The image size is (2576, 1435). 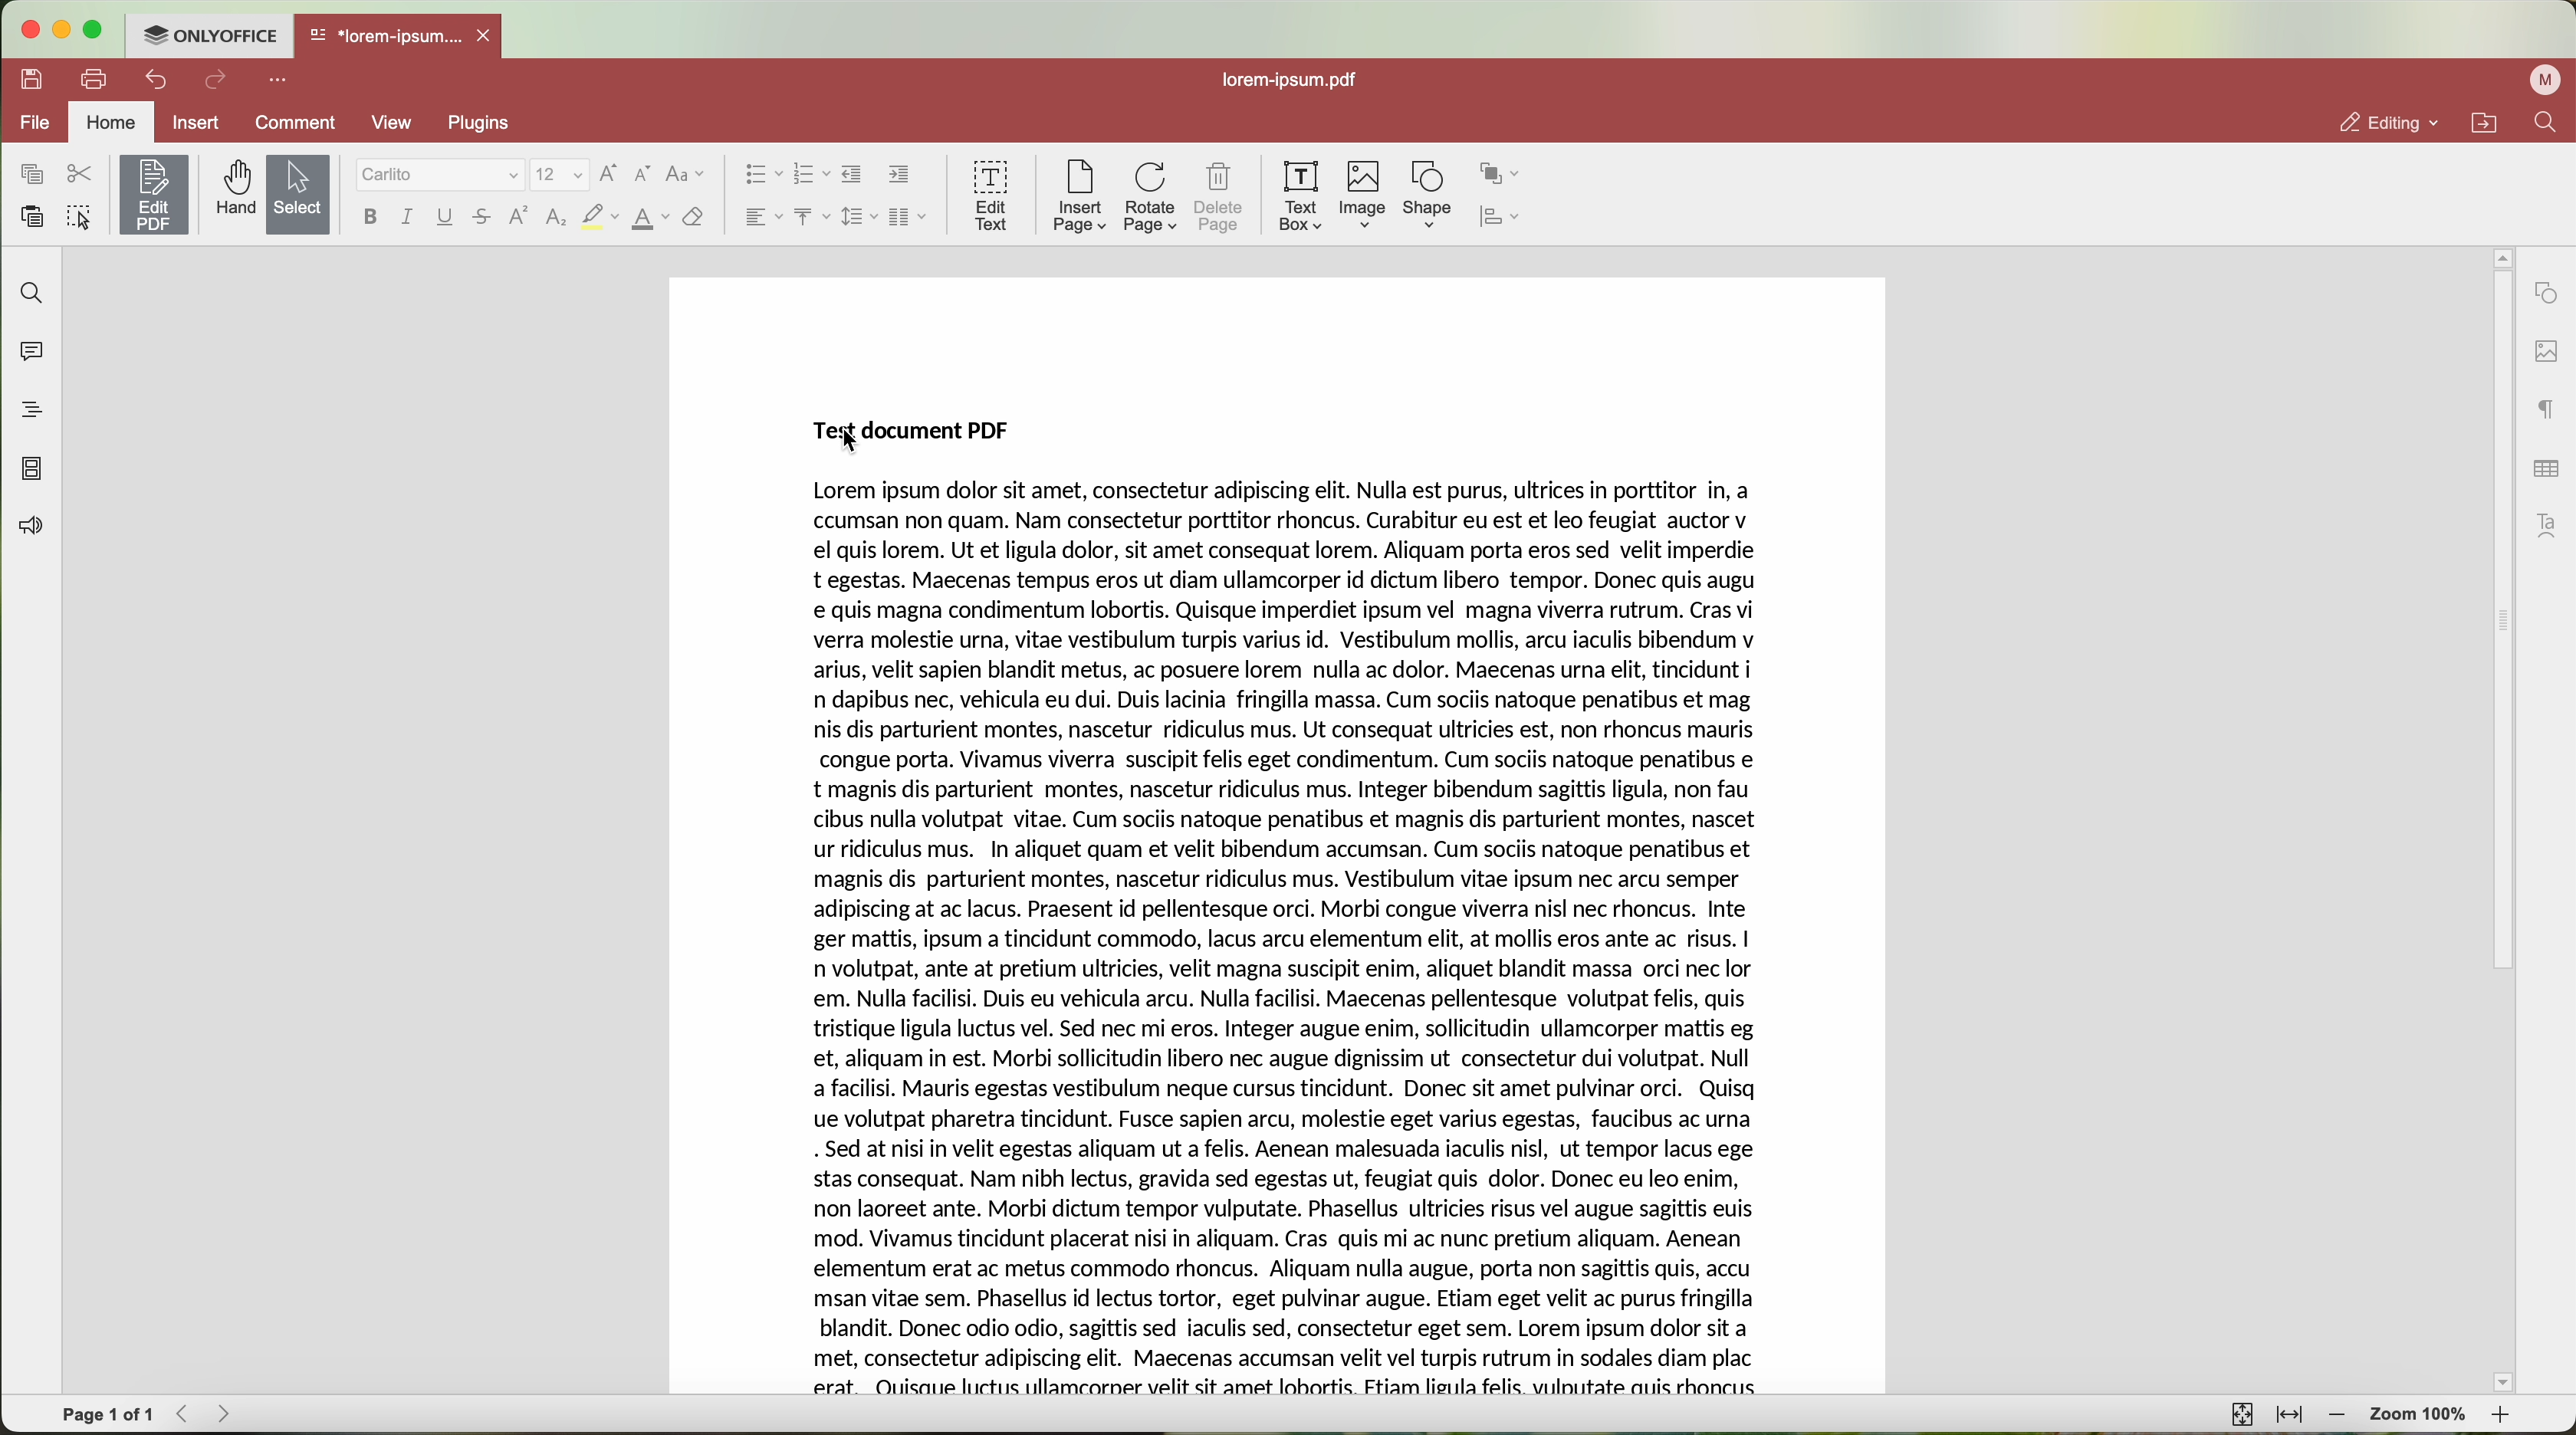 I want to click on find, so click(x=2549, y=124).